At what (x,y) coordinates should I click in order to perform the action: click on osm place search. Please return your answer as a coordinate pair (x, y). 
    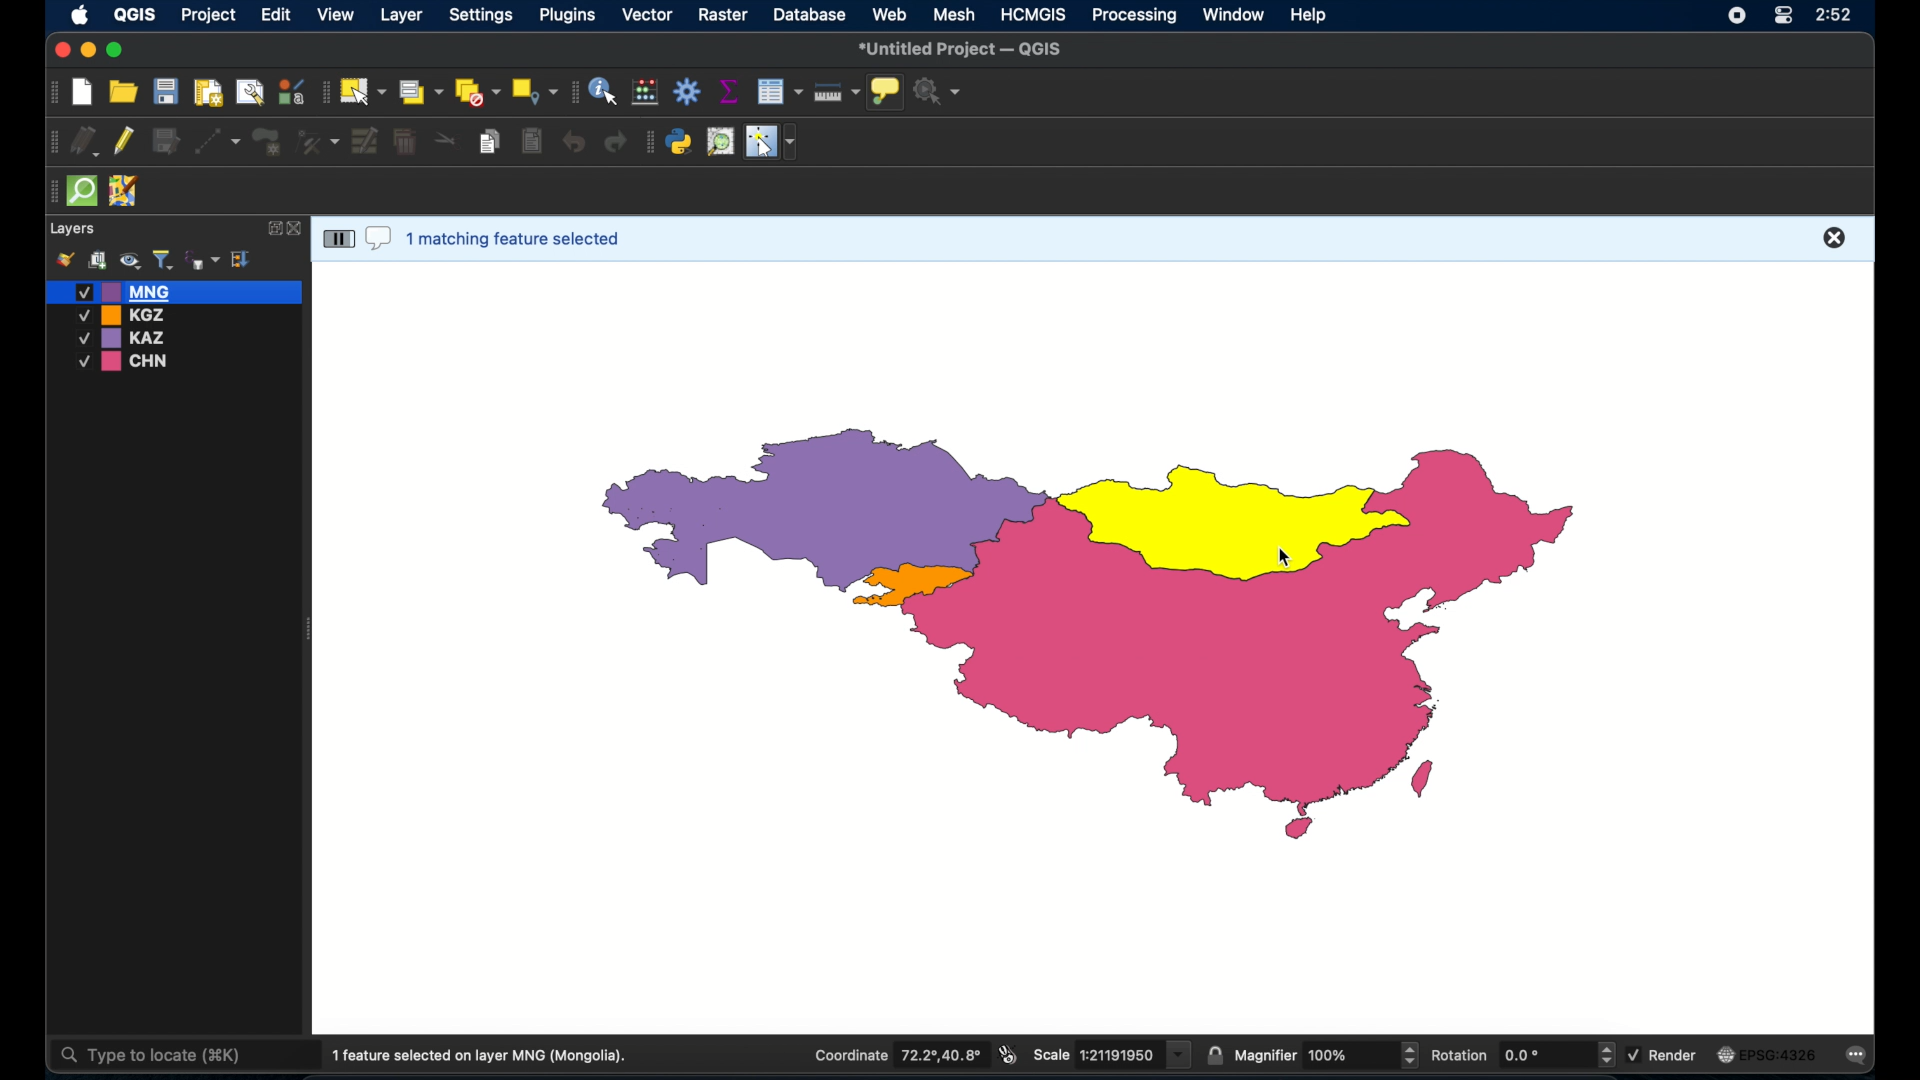
    Looking at the image, I should click on (720, 142).